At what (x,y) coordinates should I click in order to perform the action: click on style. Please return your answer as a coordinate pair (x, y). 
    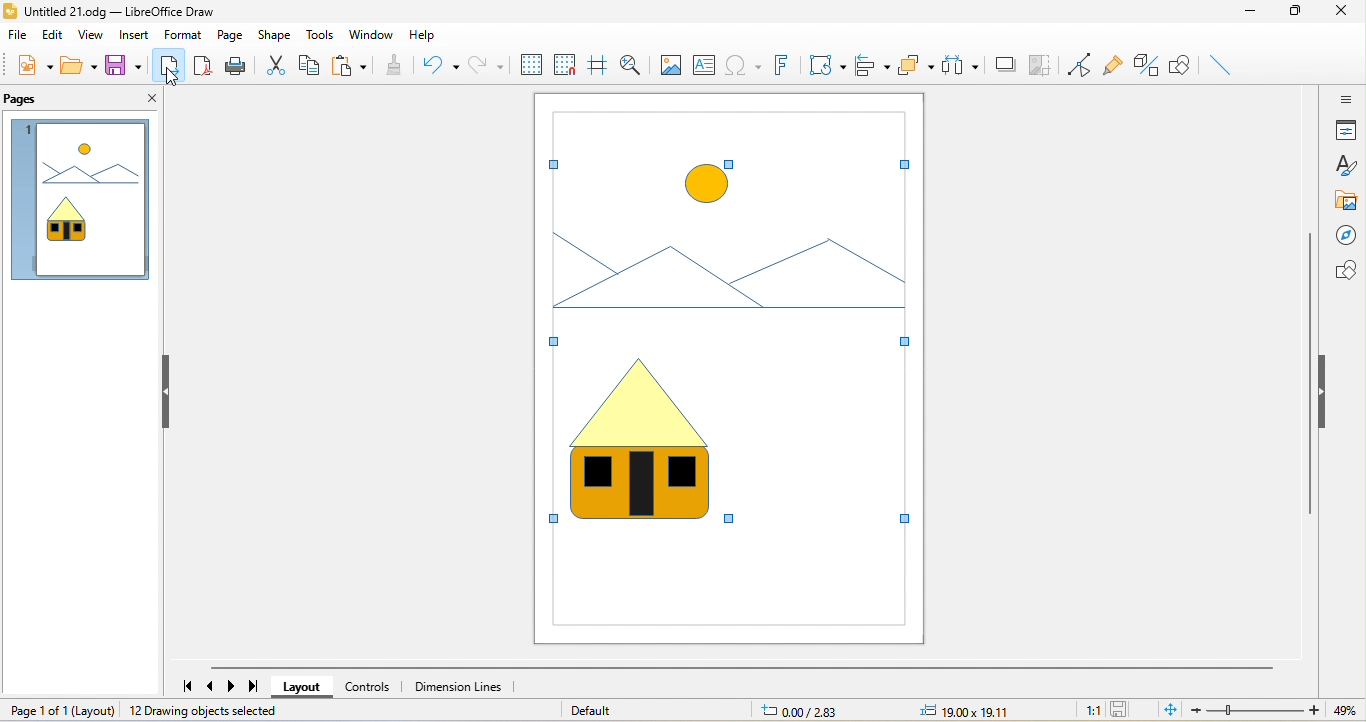
    Looking at the image, I should click on (1347, 165).